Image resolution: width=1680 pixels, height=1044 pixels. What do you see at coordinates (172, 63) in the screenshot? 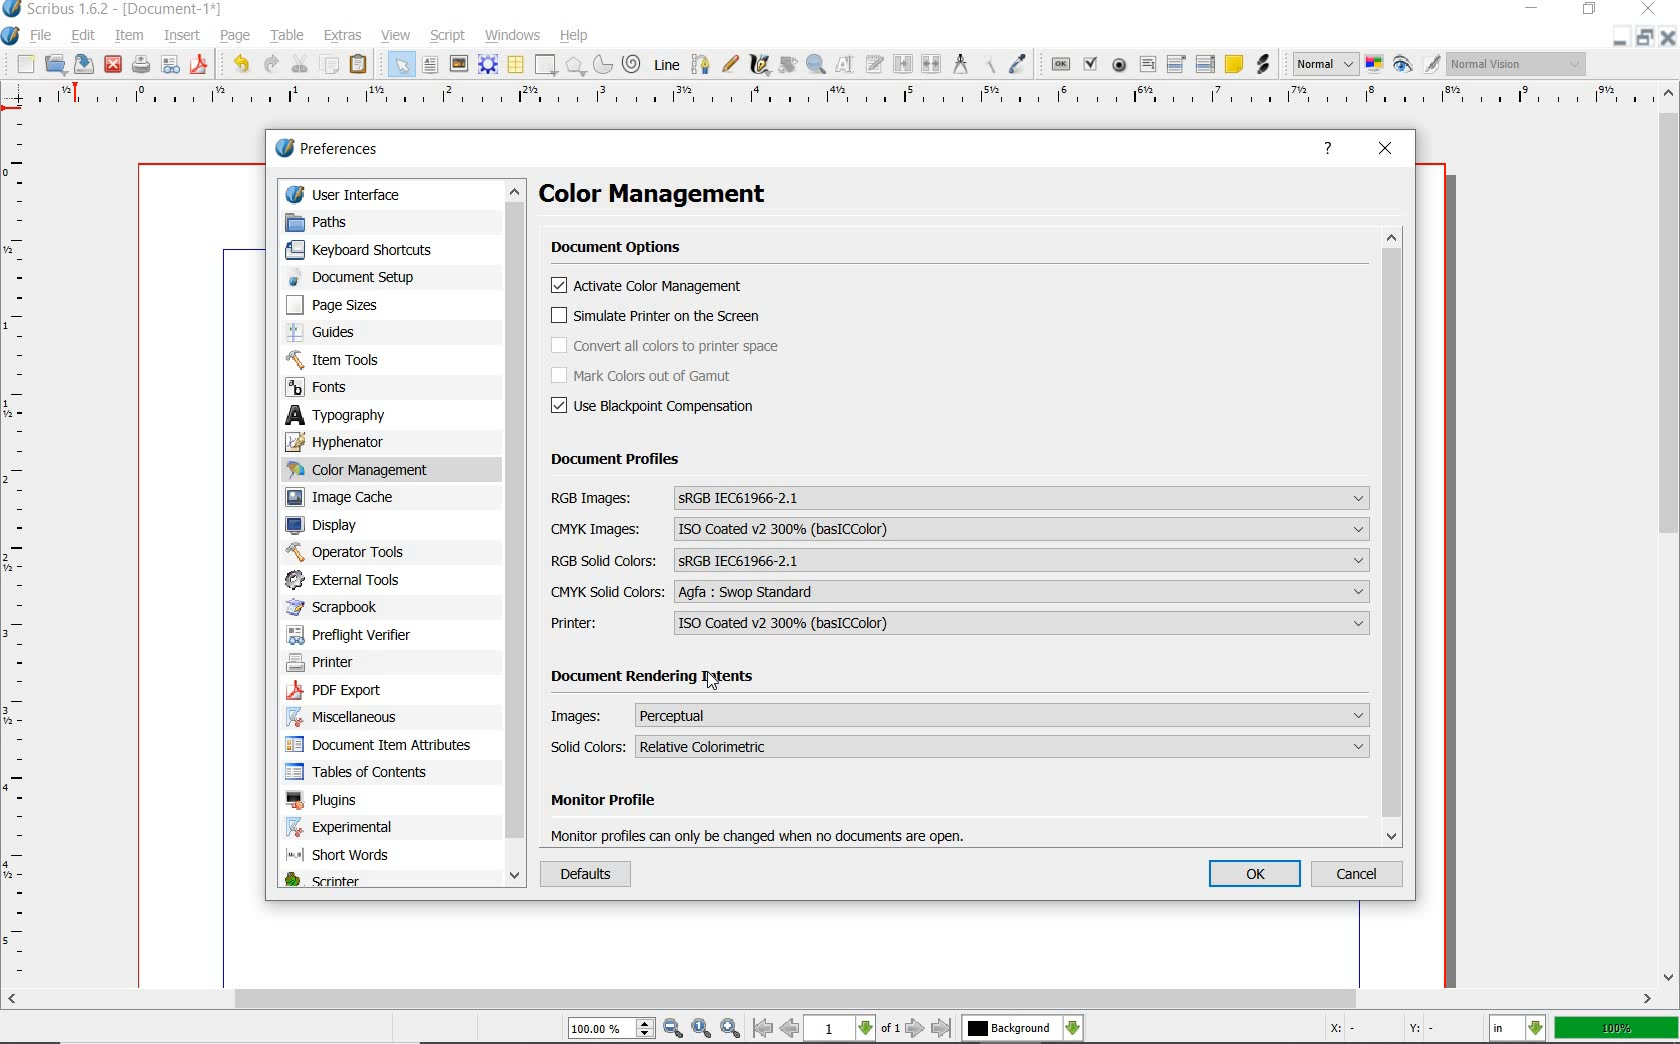
I see `preflight verifier` at bounding box center [172, 63].